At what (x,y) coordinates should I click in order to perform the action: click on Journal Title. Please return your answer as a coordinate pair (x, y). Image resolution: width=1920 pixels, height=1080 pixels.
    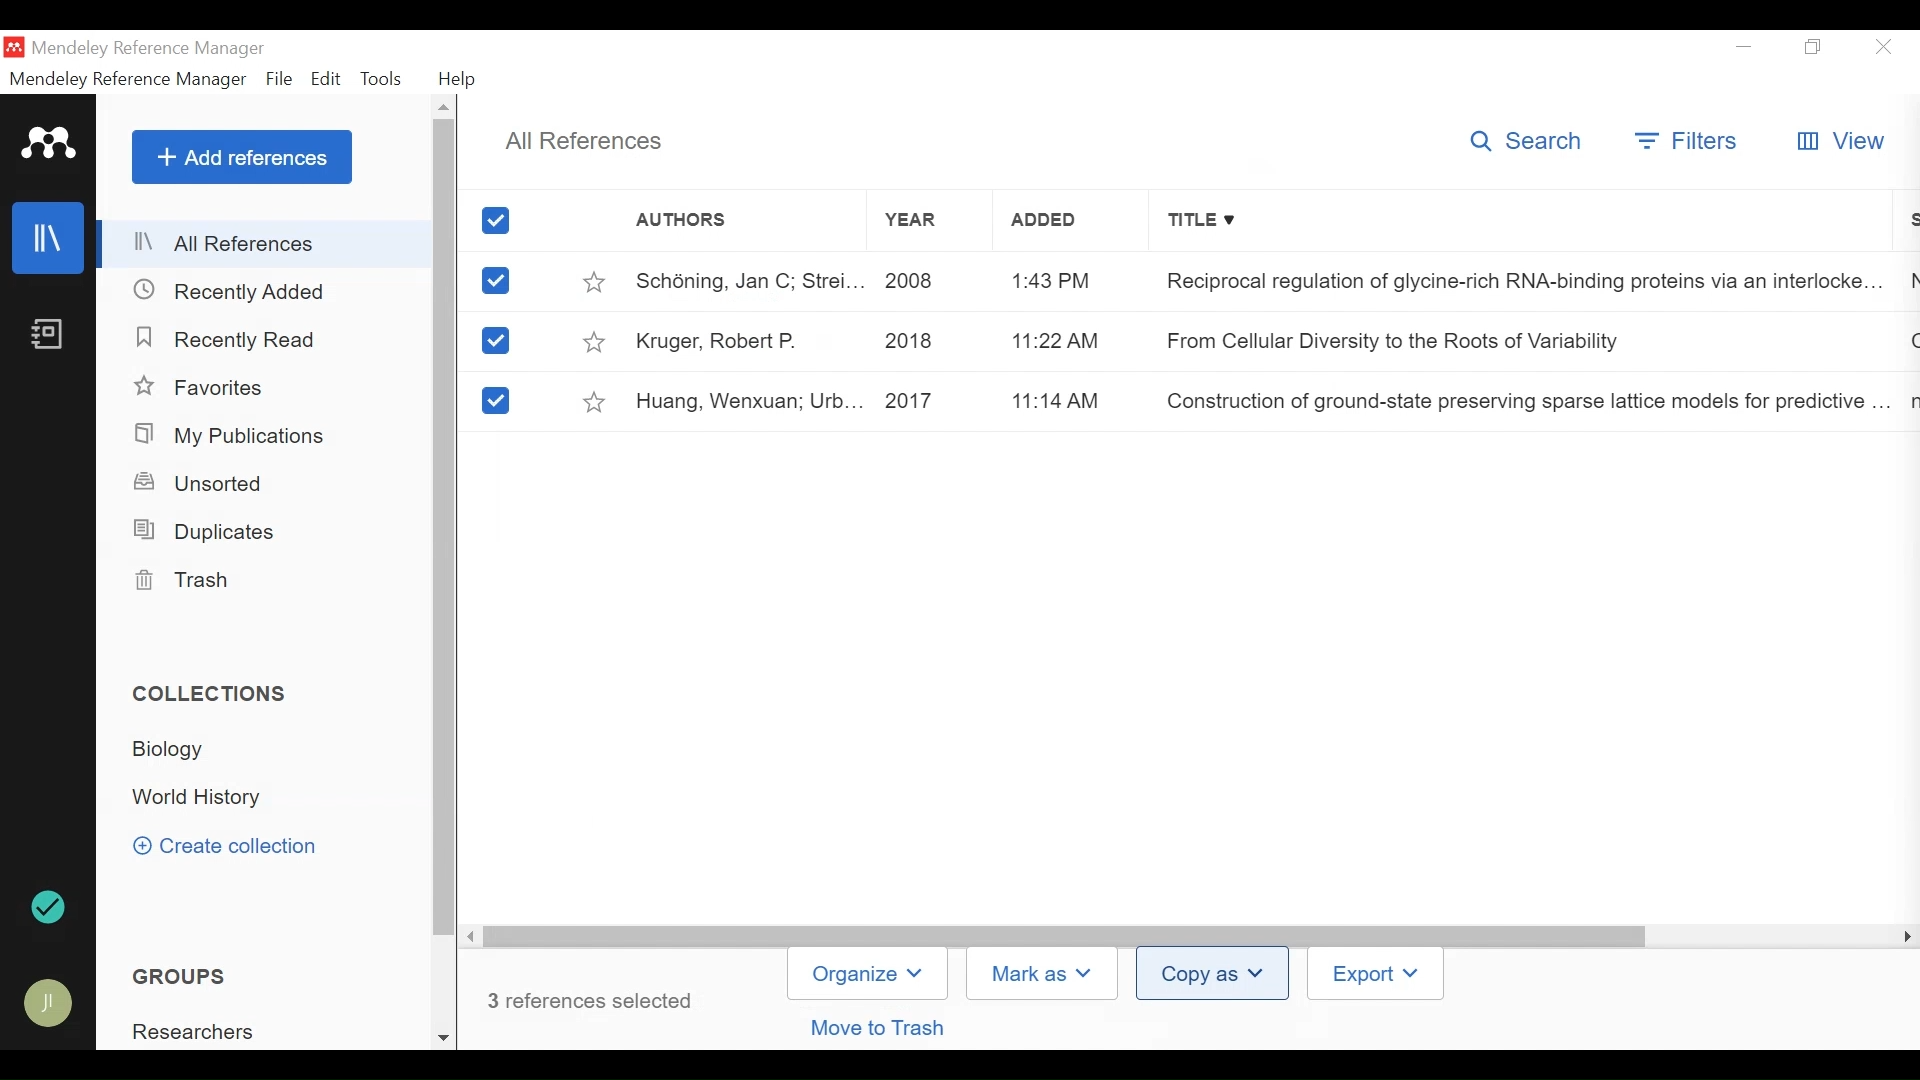
    Looking at the image, I should click on (1517, 401).